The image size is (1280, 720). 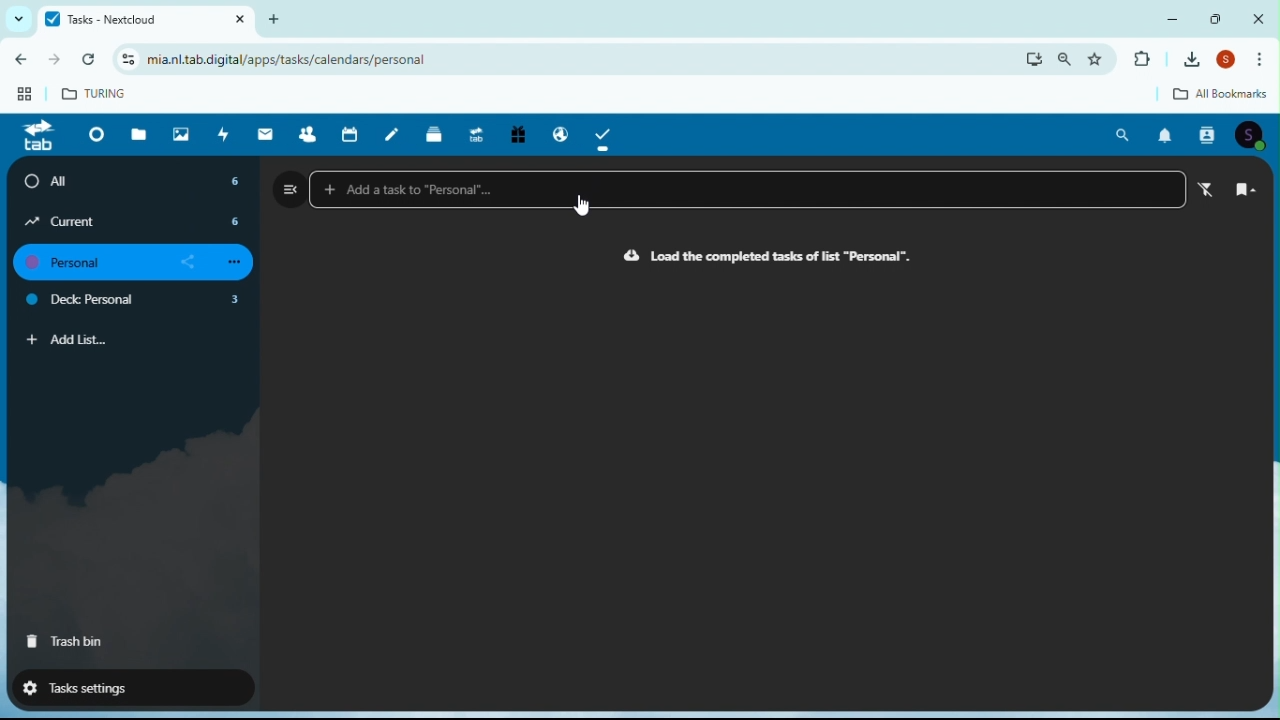 I want to click on Upgrade, so click(x=475, y=132).